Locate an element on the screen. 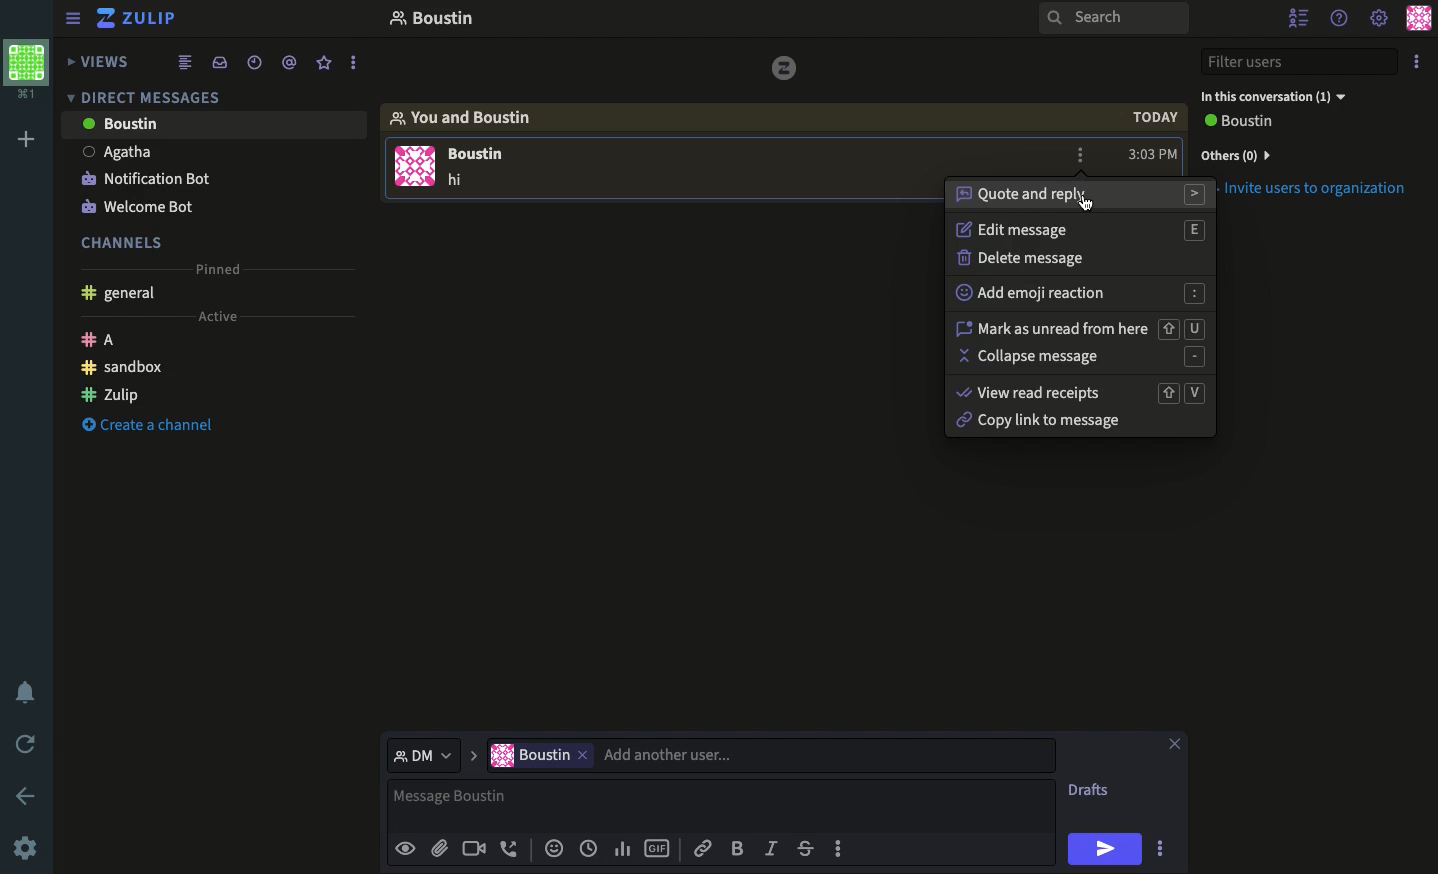  Sandbox is located at coordinates (125, 367).